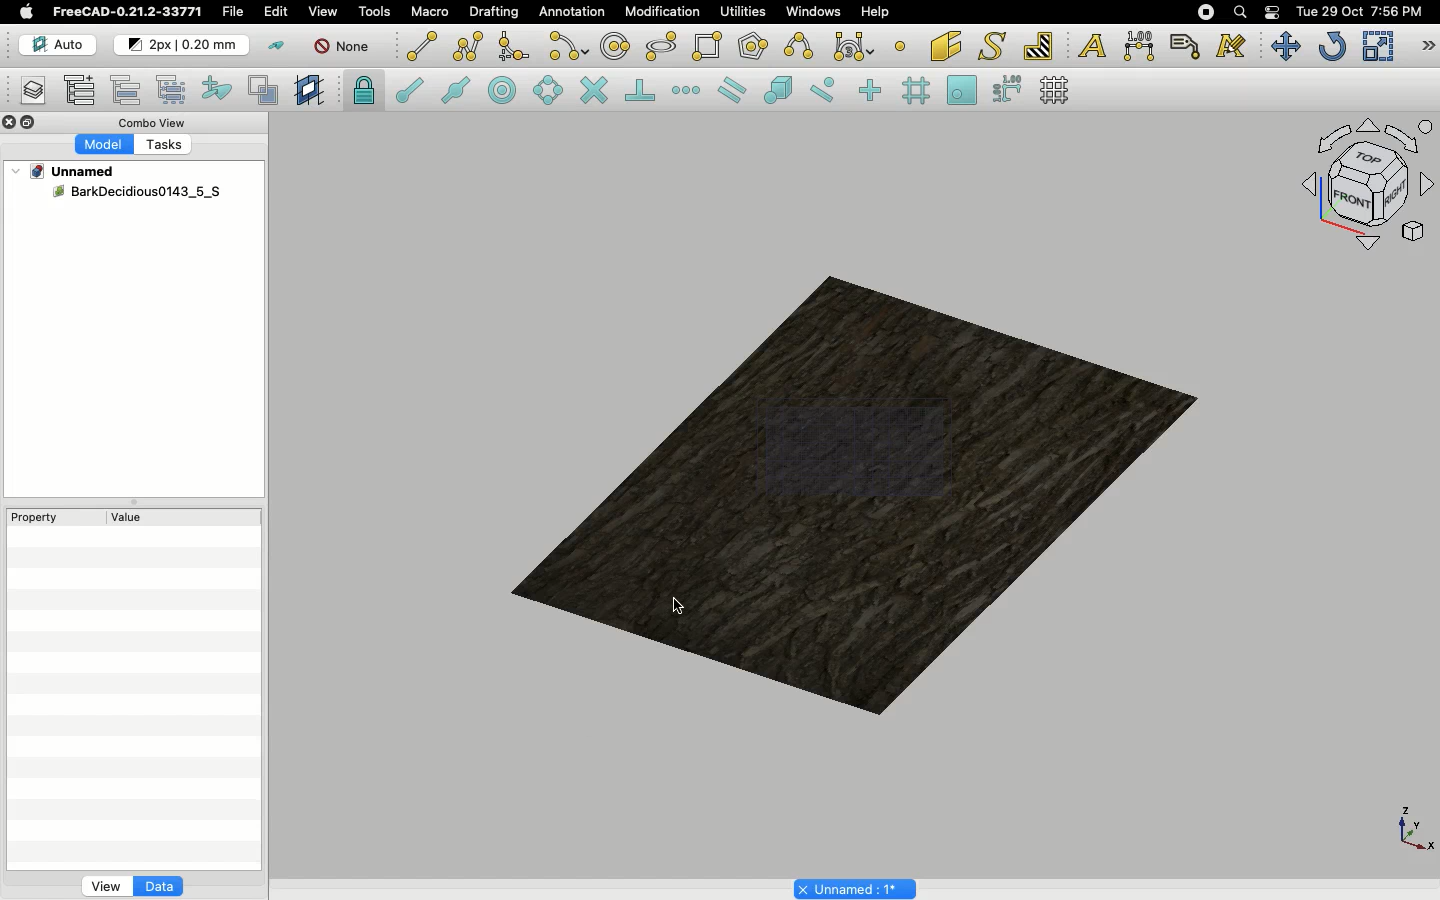 The height and width of the screenshot is (900, 1440). What do you see at coordinates (867, 494) in the screenshot?
I see `Object` at bounding box center [867, 494].